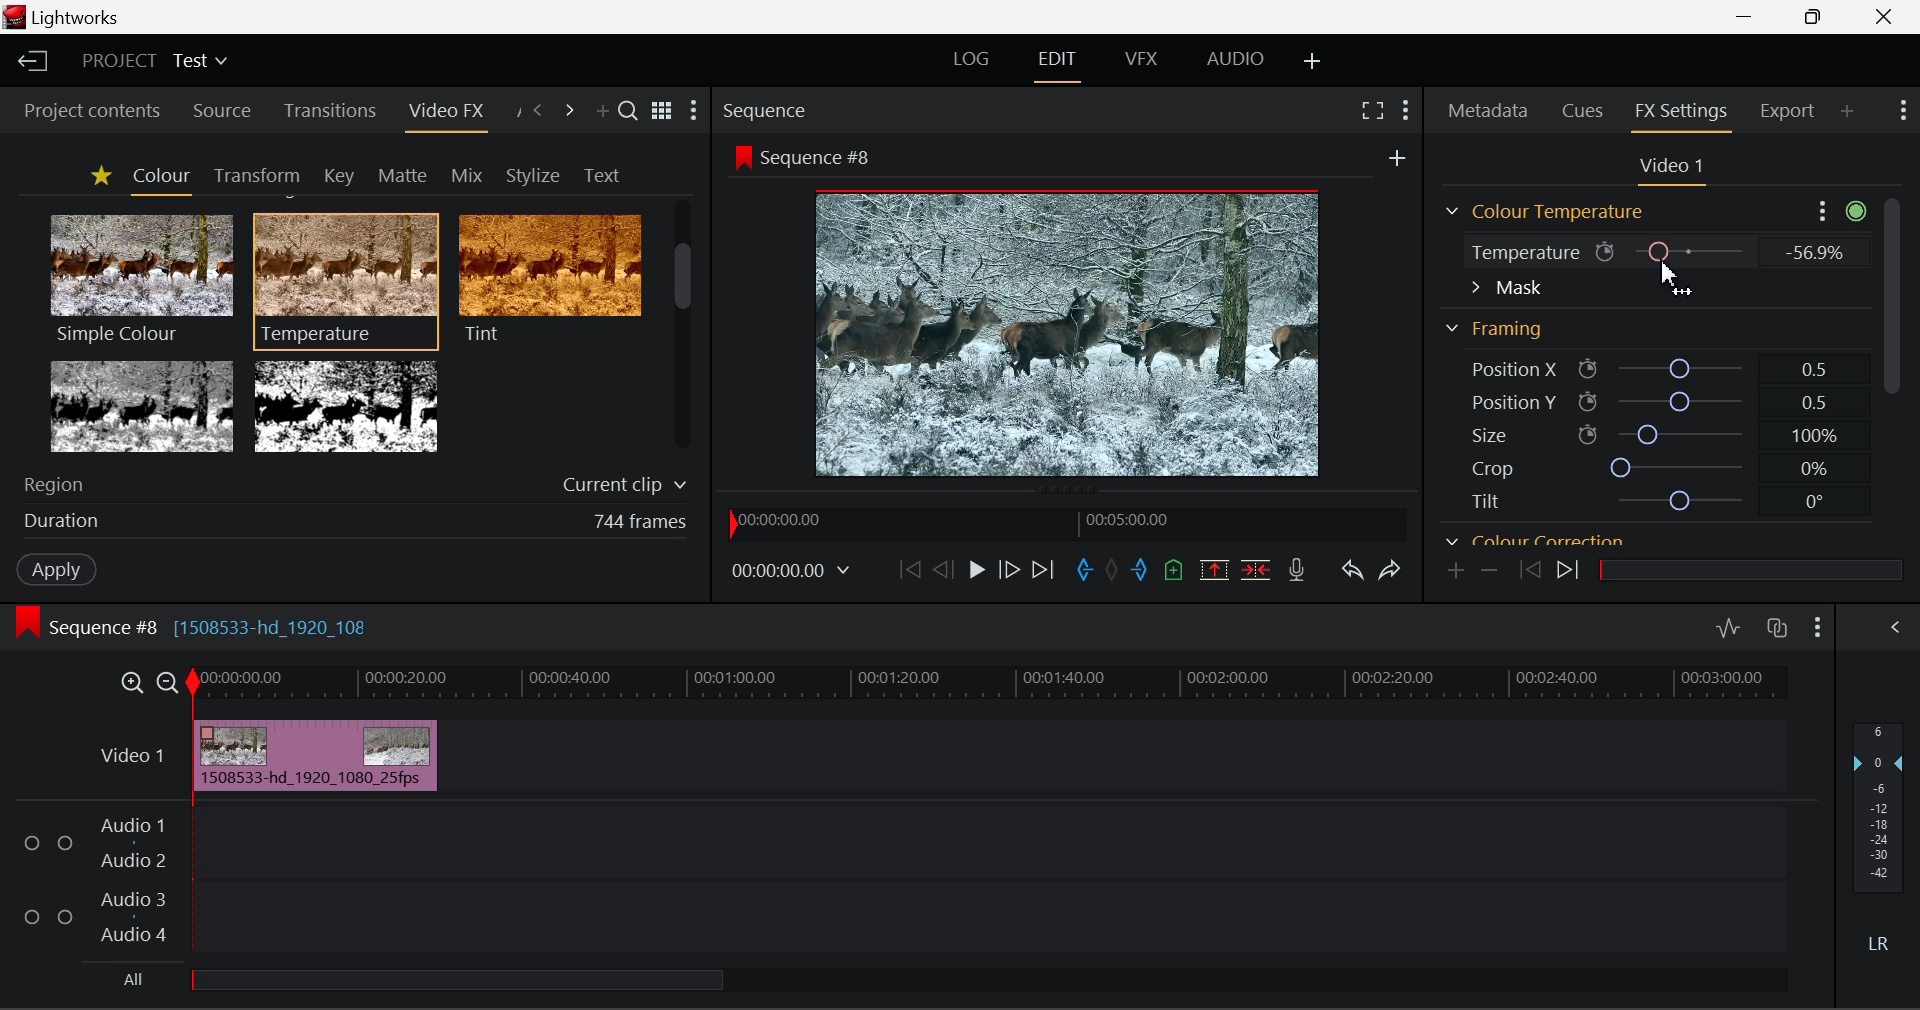 The width and height of the screenshot is (1920, 1010). Describe the element at coordinates (98, 177) in the screenshot. I see `Favorites` at that location.